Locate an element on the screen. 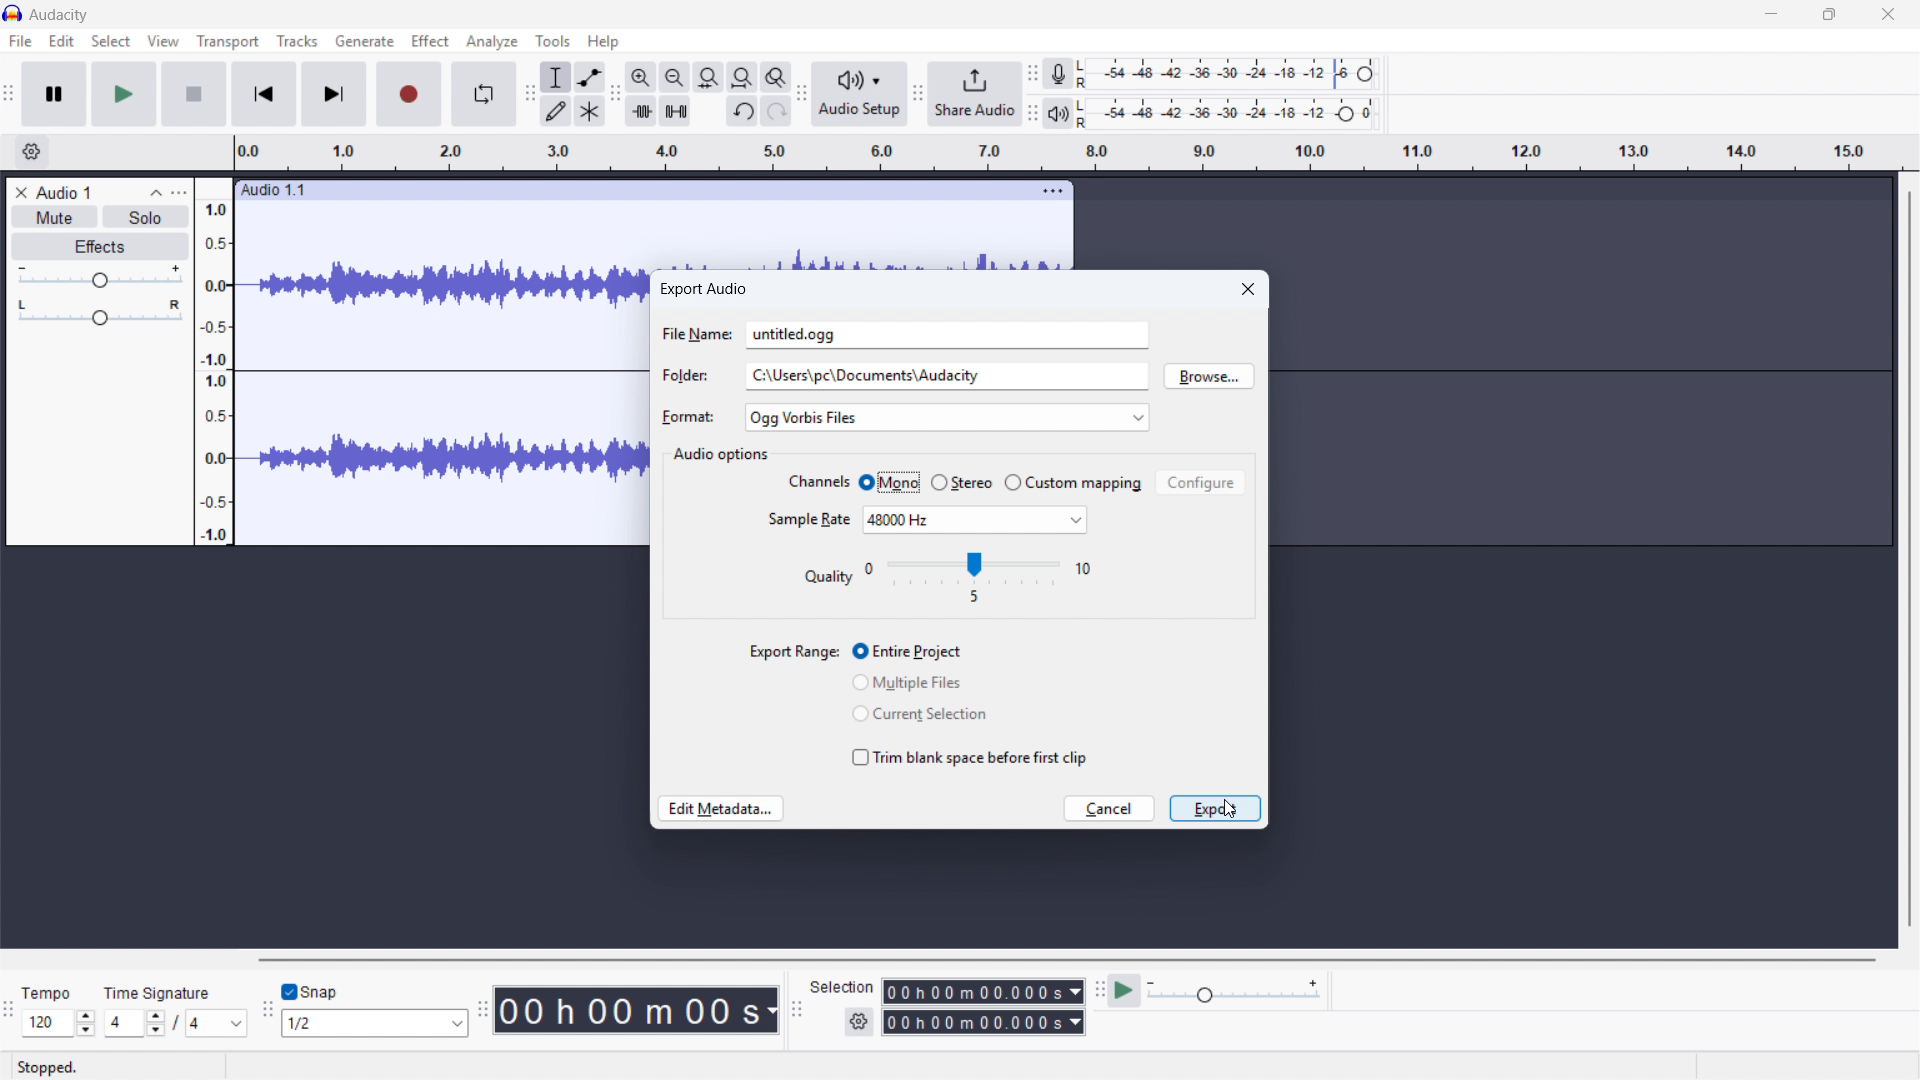 The height and width of the screenshot is (1080, 1920). Toggle zoom  is located at coordinates (776, 77).